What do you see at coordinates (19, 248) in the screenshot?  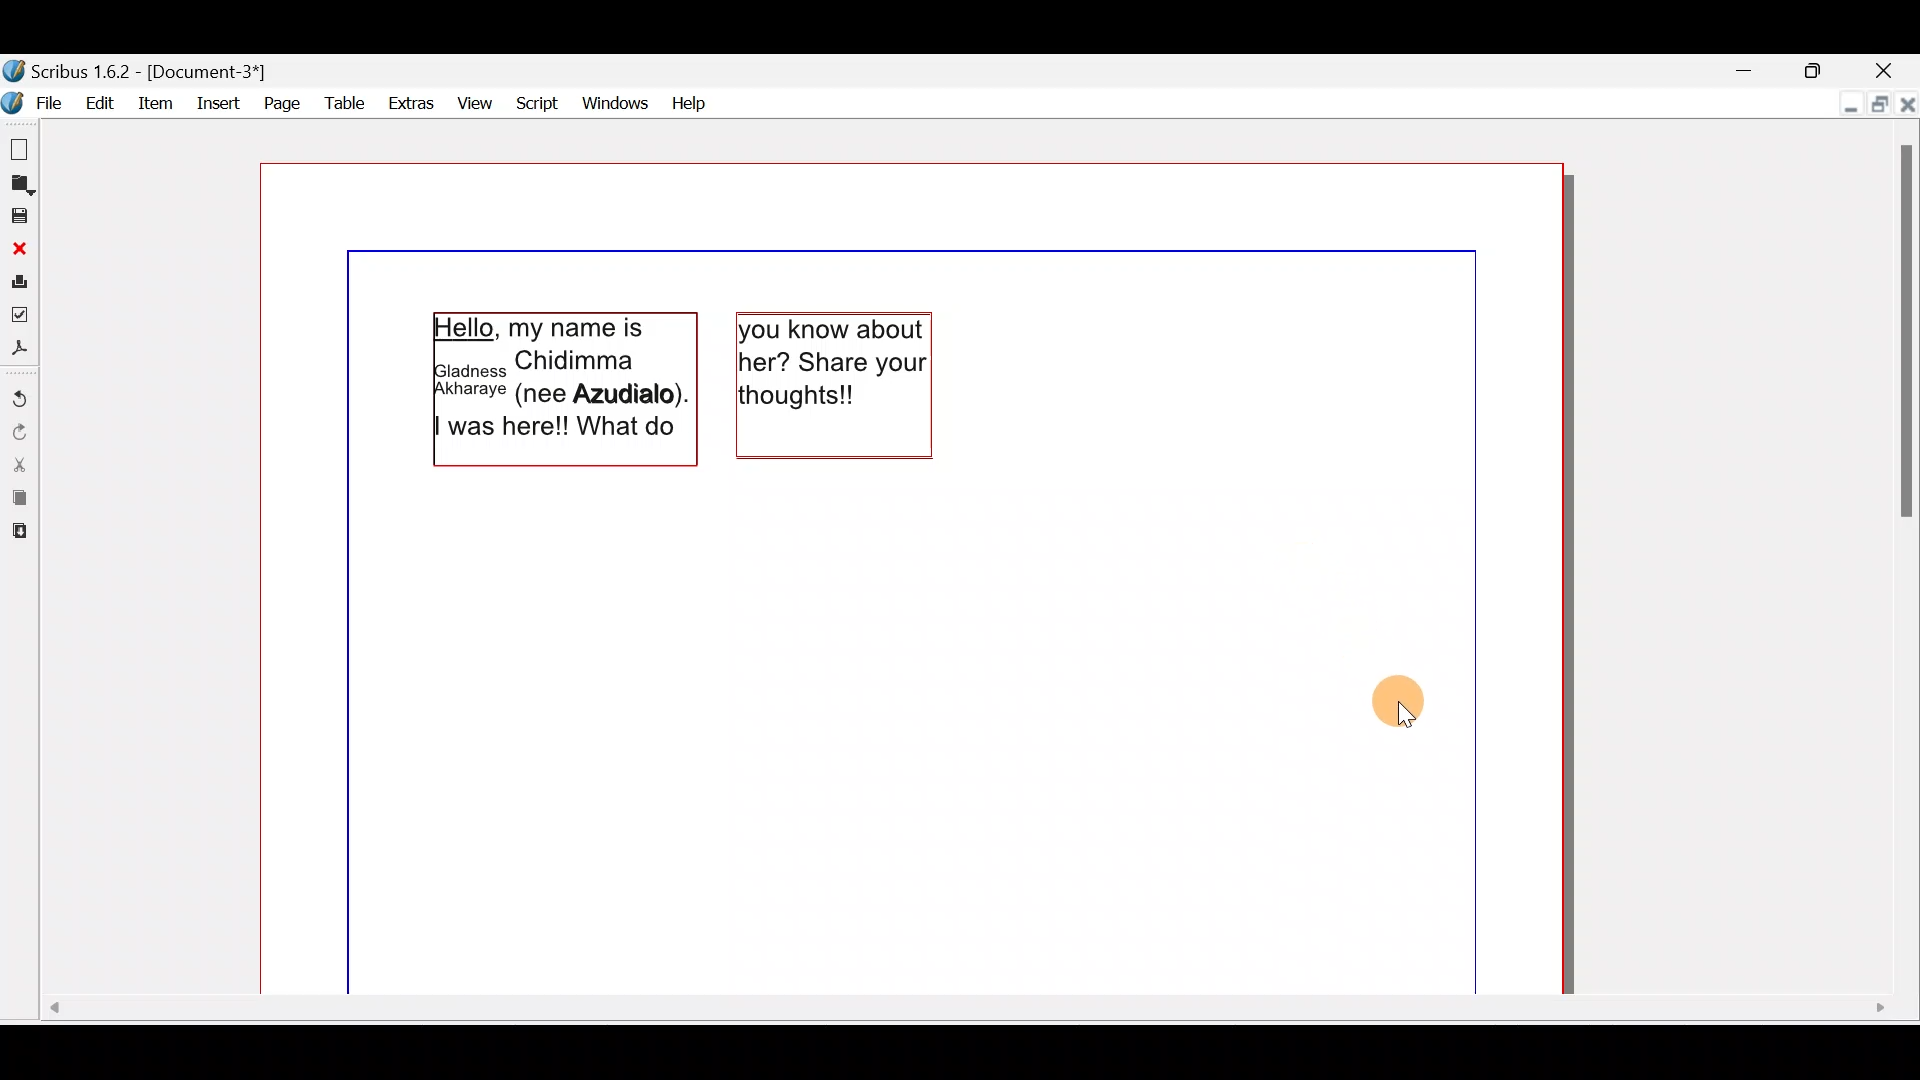 I see `Close` at bounding box center [19, 248].